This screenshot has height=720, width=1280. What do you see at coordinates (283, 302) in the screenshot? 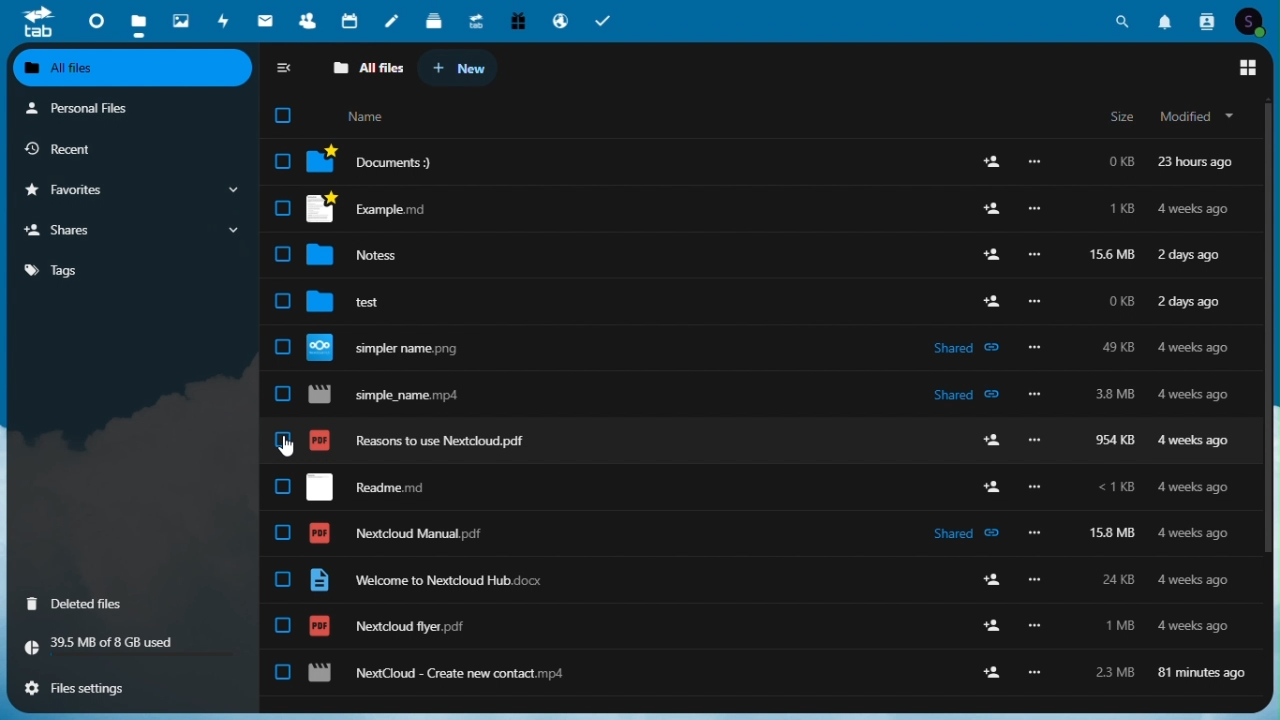
I see `check box` at bounding box center [283, 302].